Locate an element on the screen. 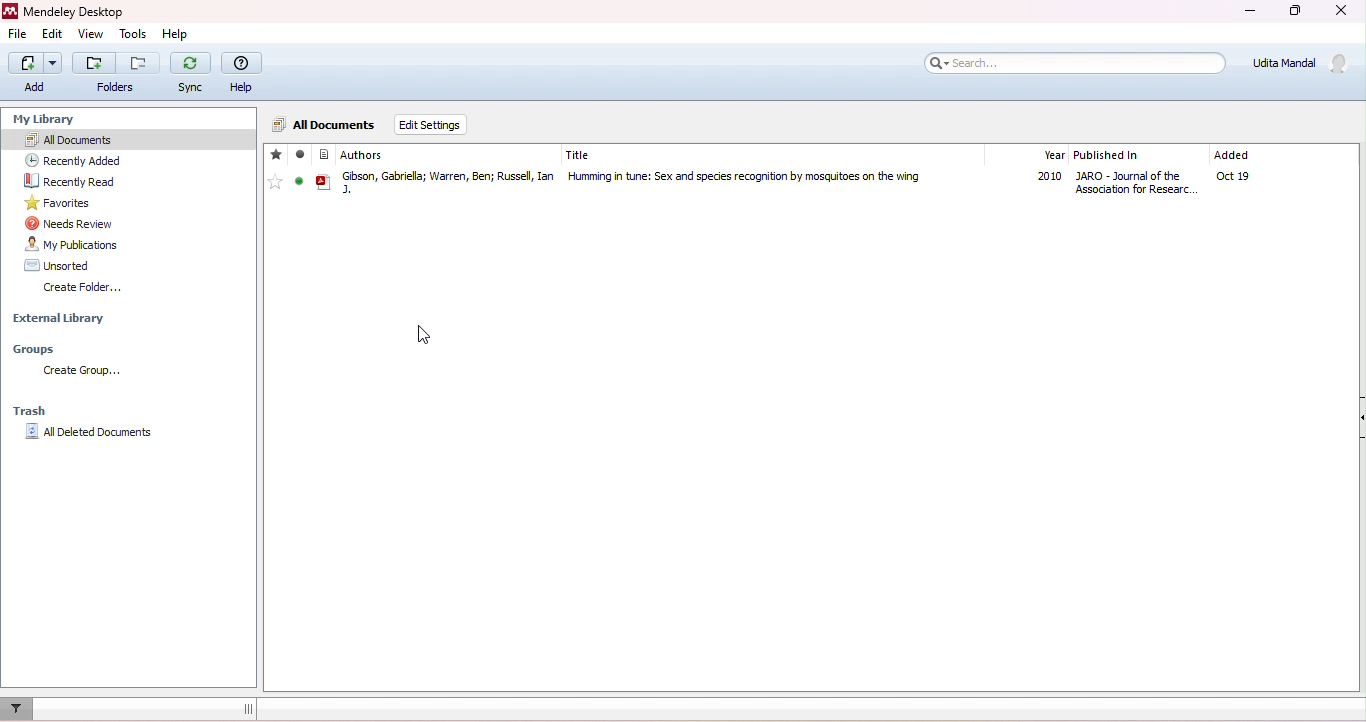  File type is located at coordinates (324, 182).